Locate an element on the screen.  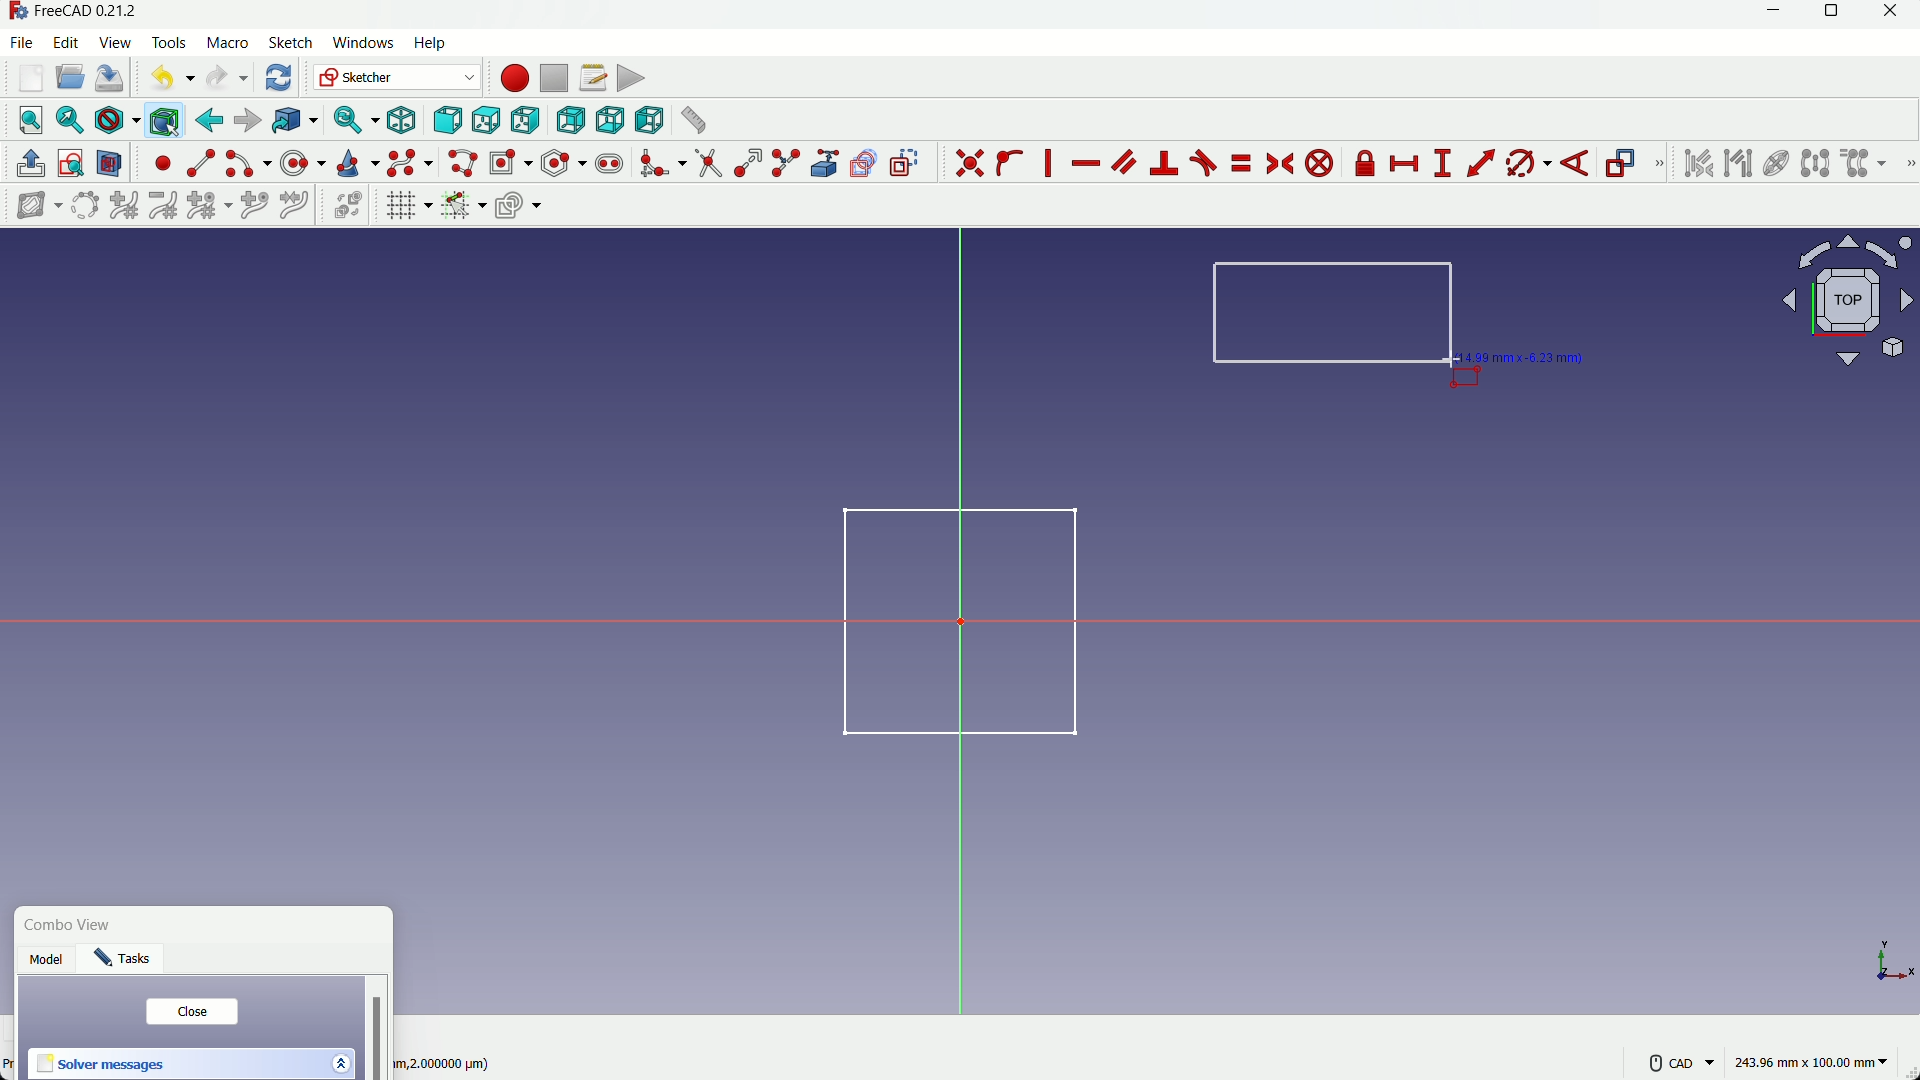
create slot is located at coordinates (609, 164).